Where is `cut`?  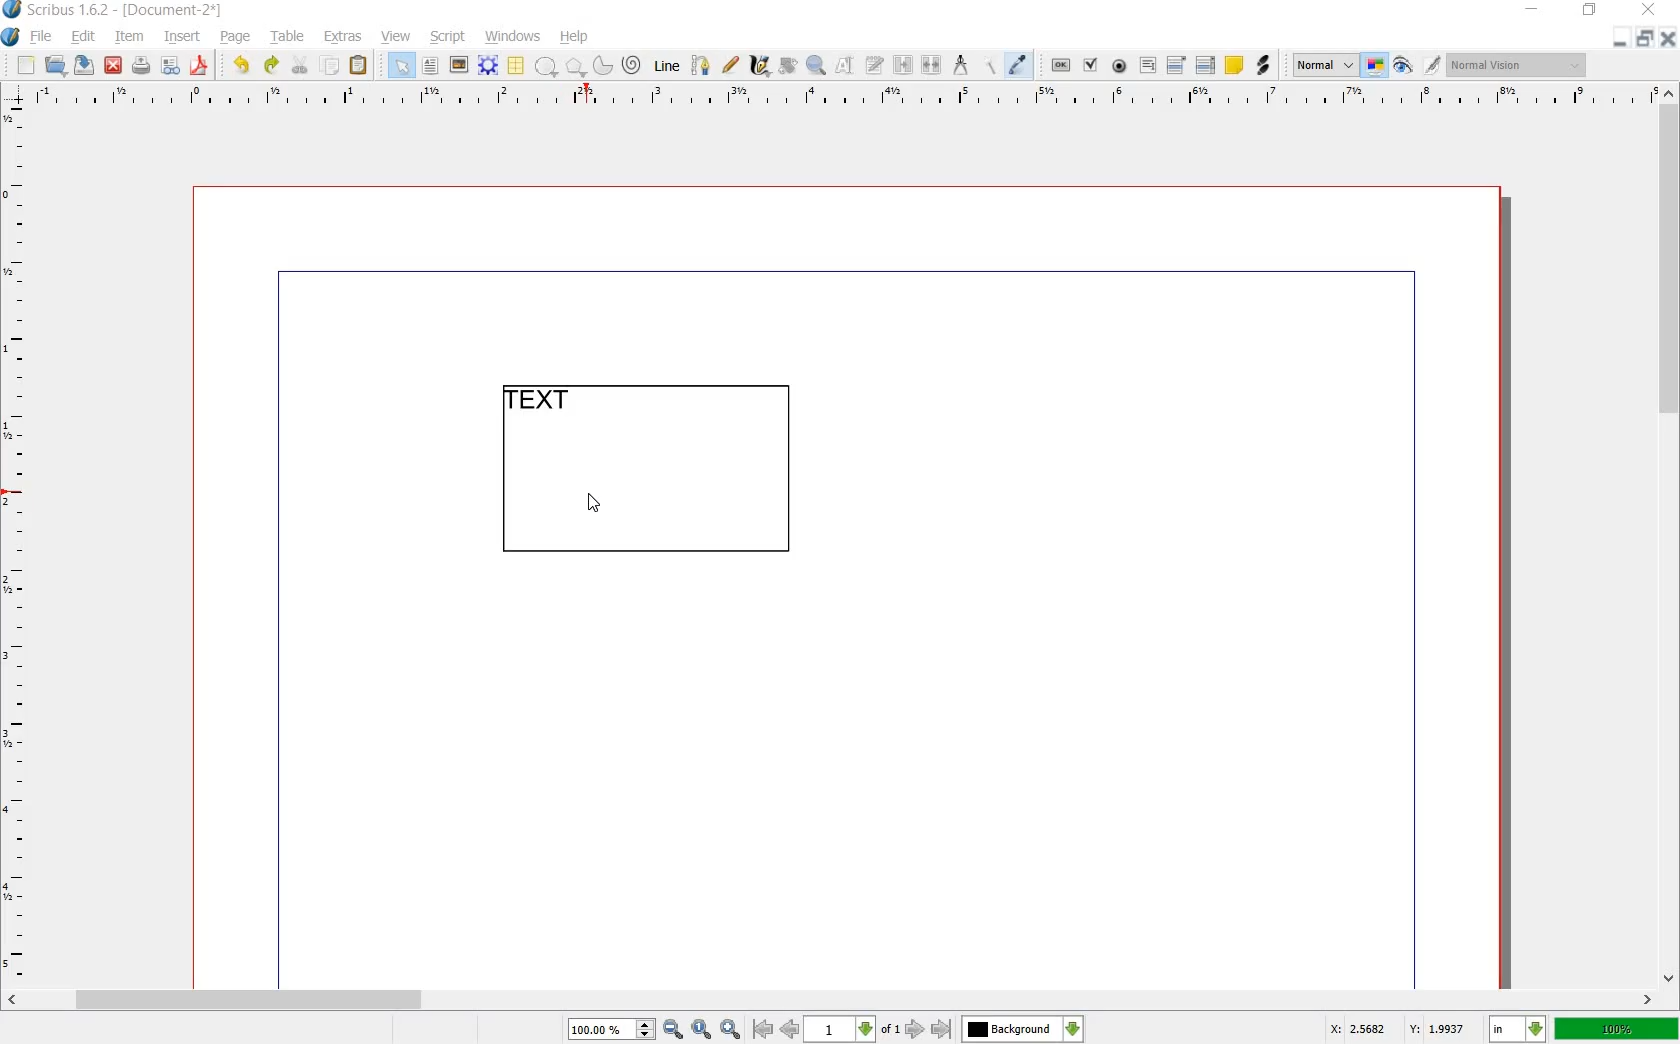
cut is located at coordinates (301, 66).